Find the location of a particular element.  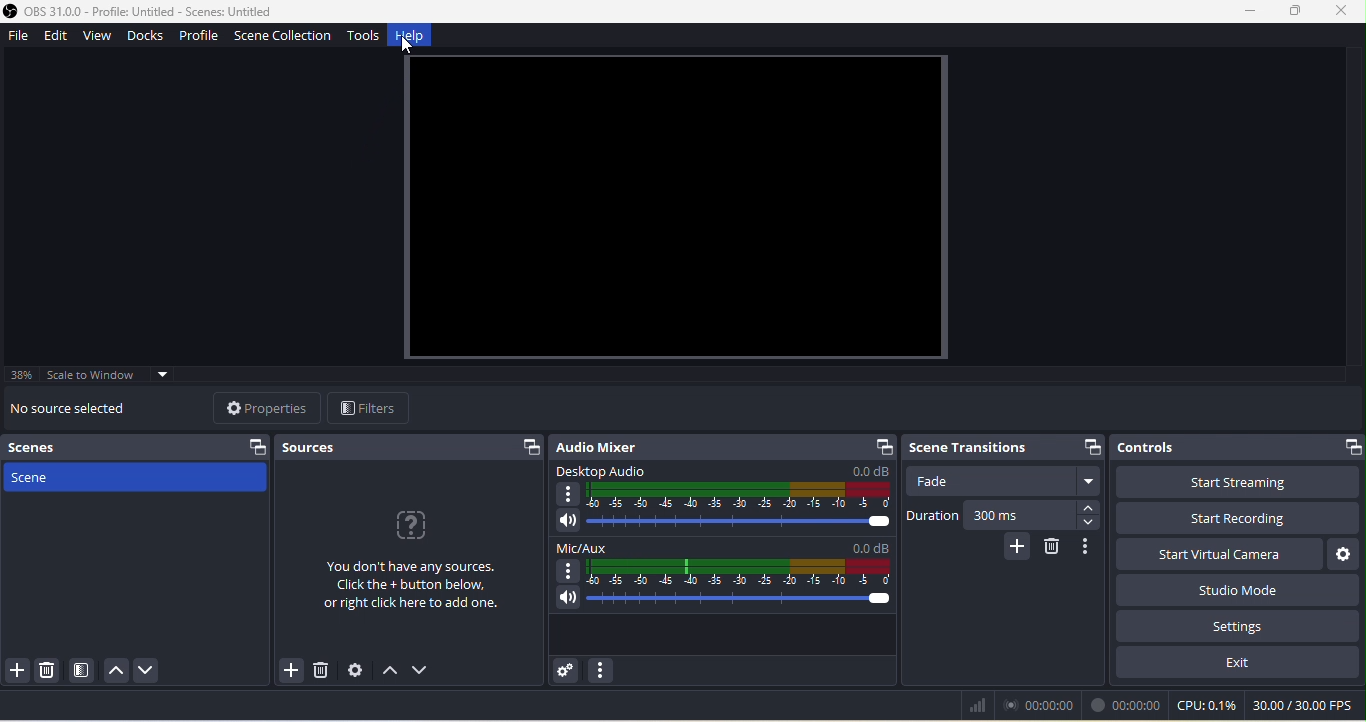

controls is located at coordinates (1238, 444).